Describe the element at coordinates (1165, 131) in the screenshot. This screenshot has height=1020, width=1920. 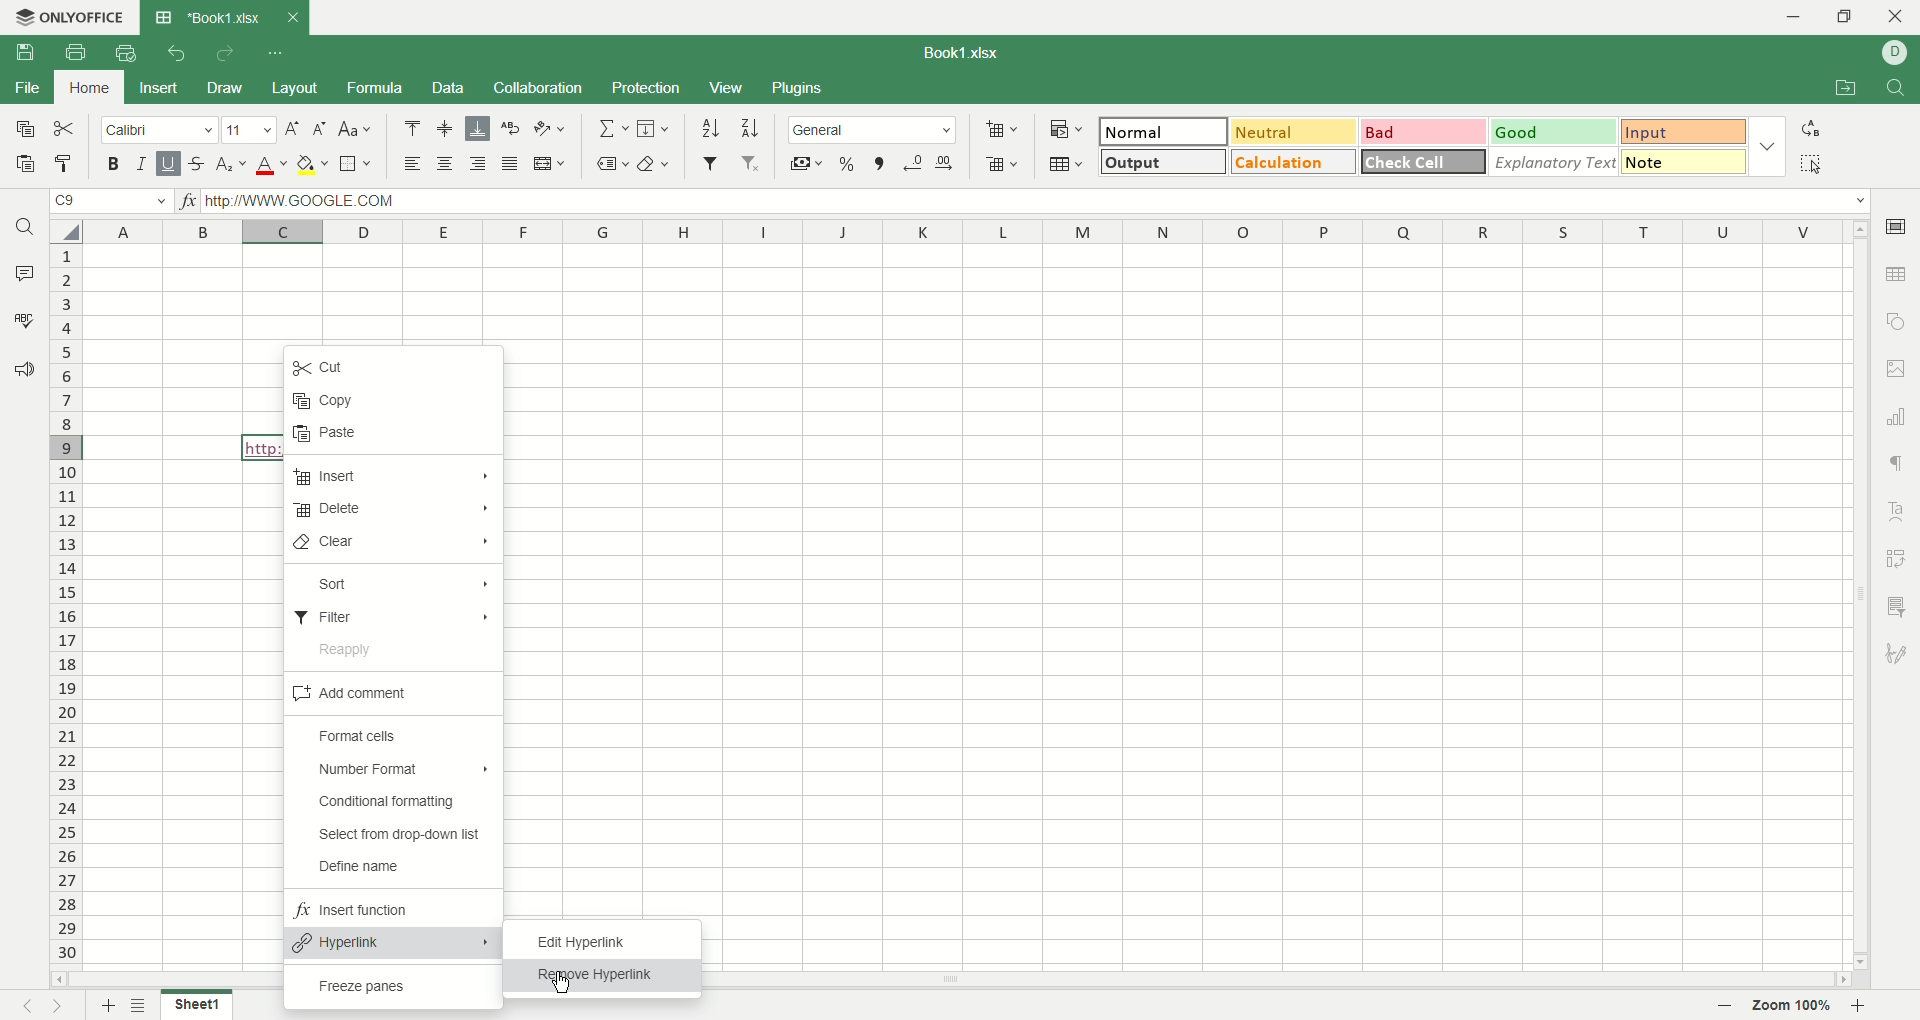
I see `normal` at that location.